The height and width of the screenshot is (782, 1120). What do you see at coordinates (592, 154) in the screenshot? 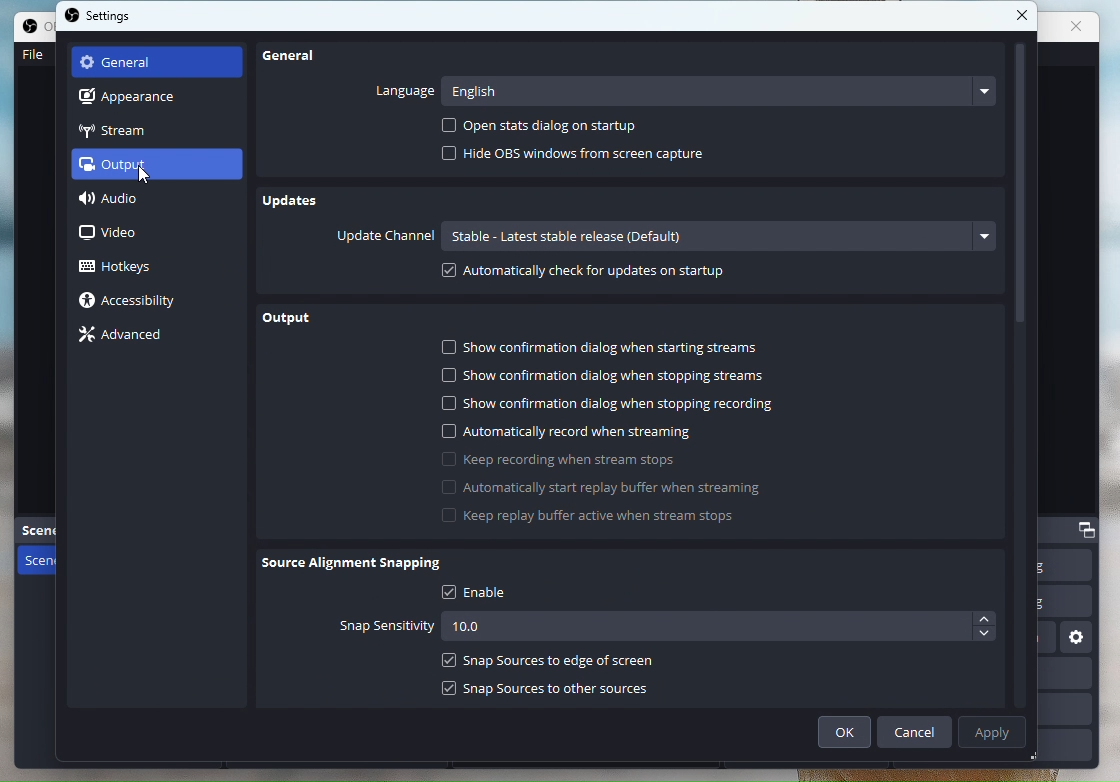
I see `Hide OBSs` at bounding box center [592, 154].